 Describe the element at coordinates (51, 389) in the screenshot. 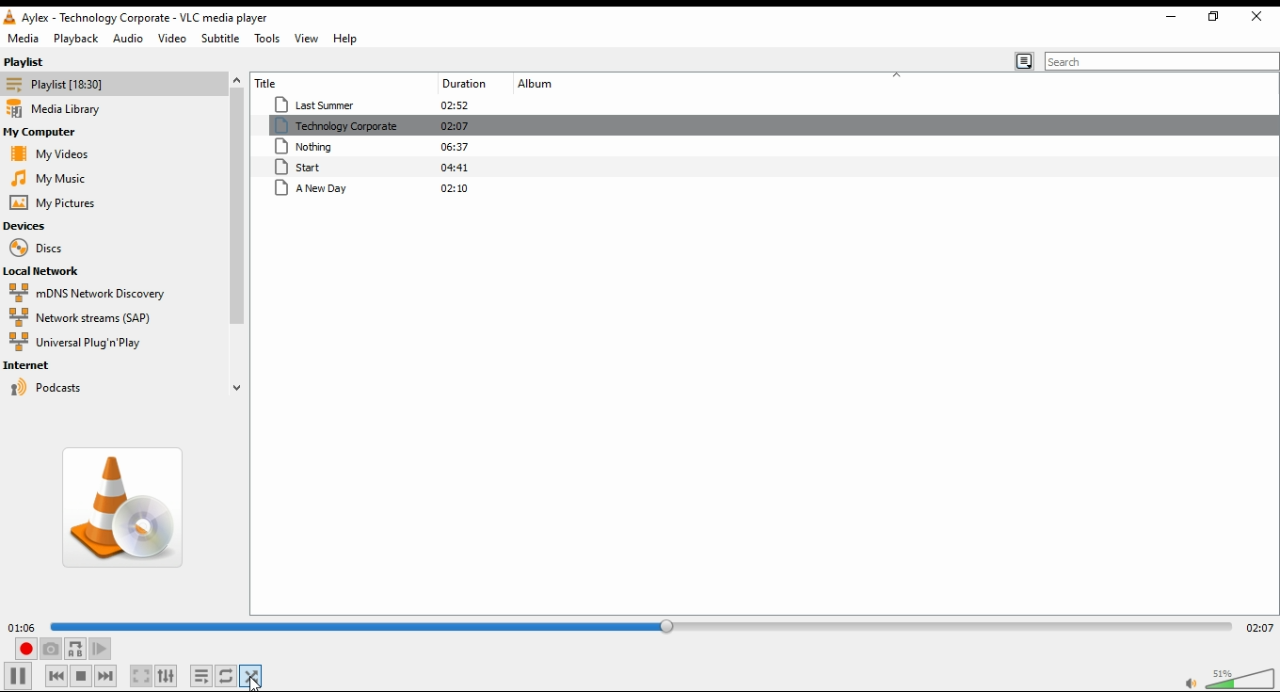

I see `podcasts` at that location.